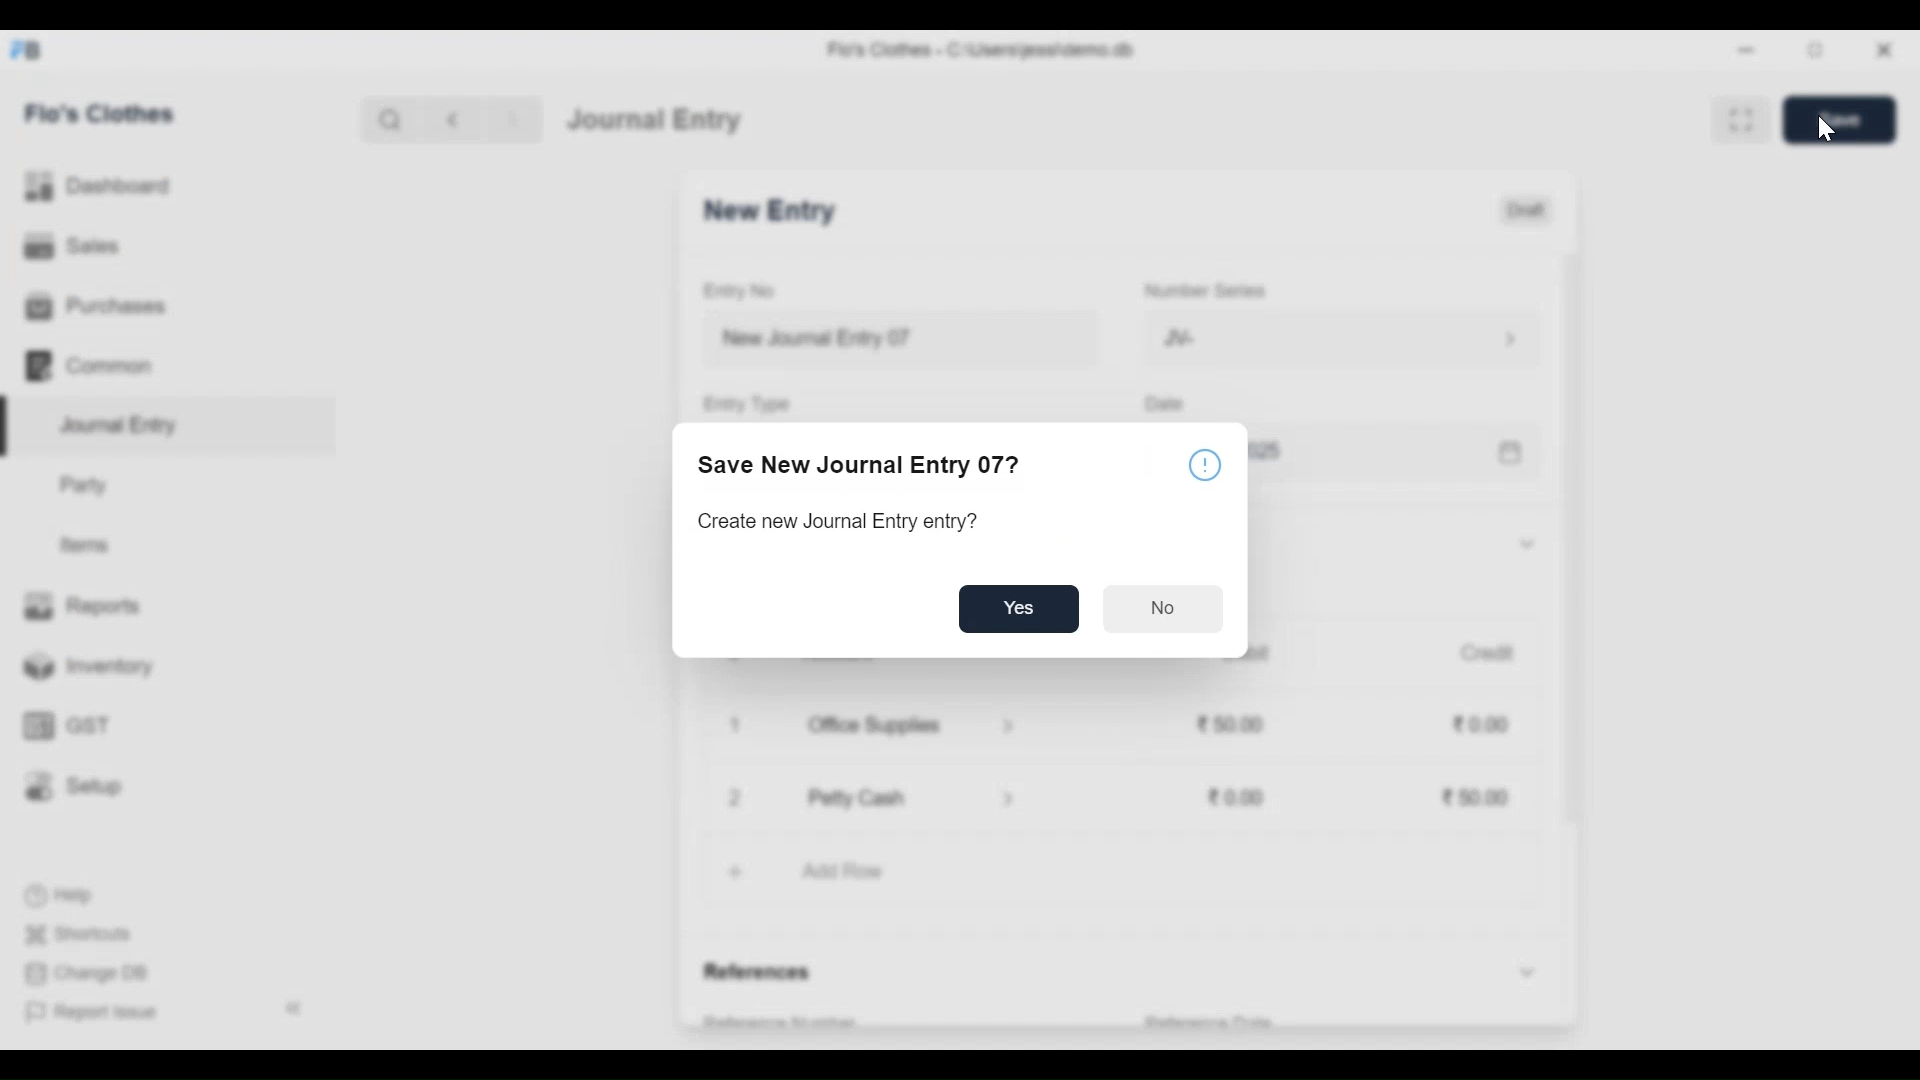 Image resolution: width=1920 pixels, height=1080 pixels. I want to click on No, so click(1166, 608).